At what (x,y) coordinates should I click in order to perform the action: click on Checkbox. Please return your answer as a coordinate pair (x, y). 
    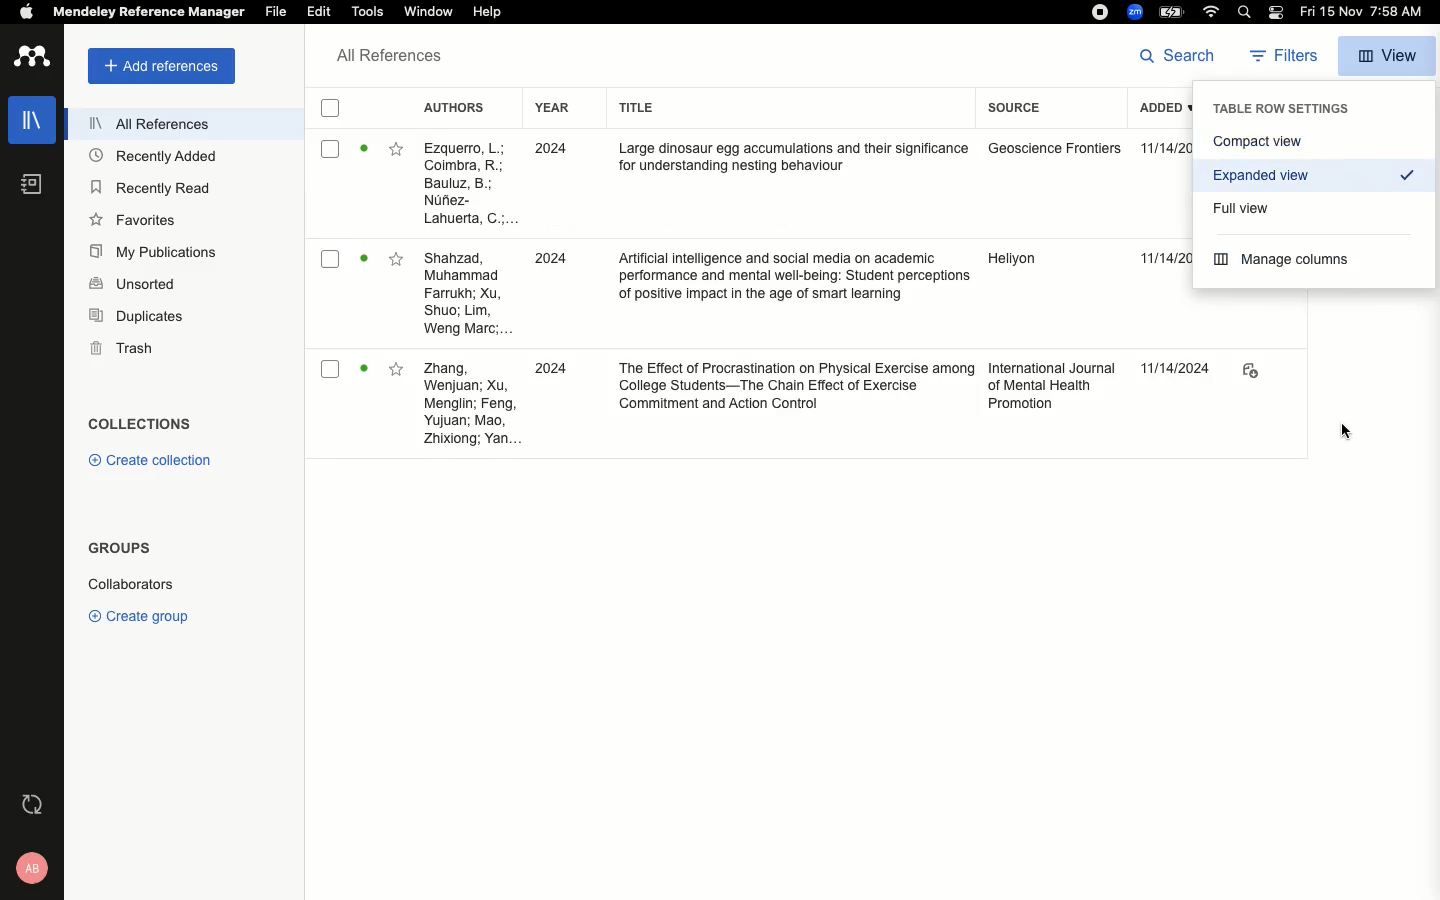
    Looking at the image, I should click on (333, 369).